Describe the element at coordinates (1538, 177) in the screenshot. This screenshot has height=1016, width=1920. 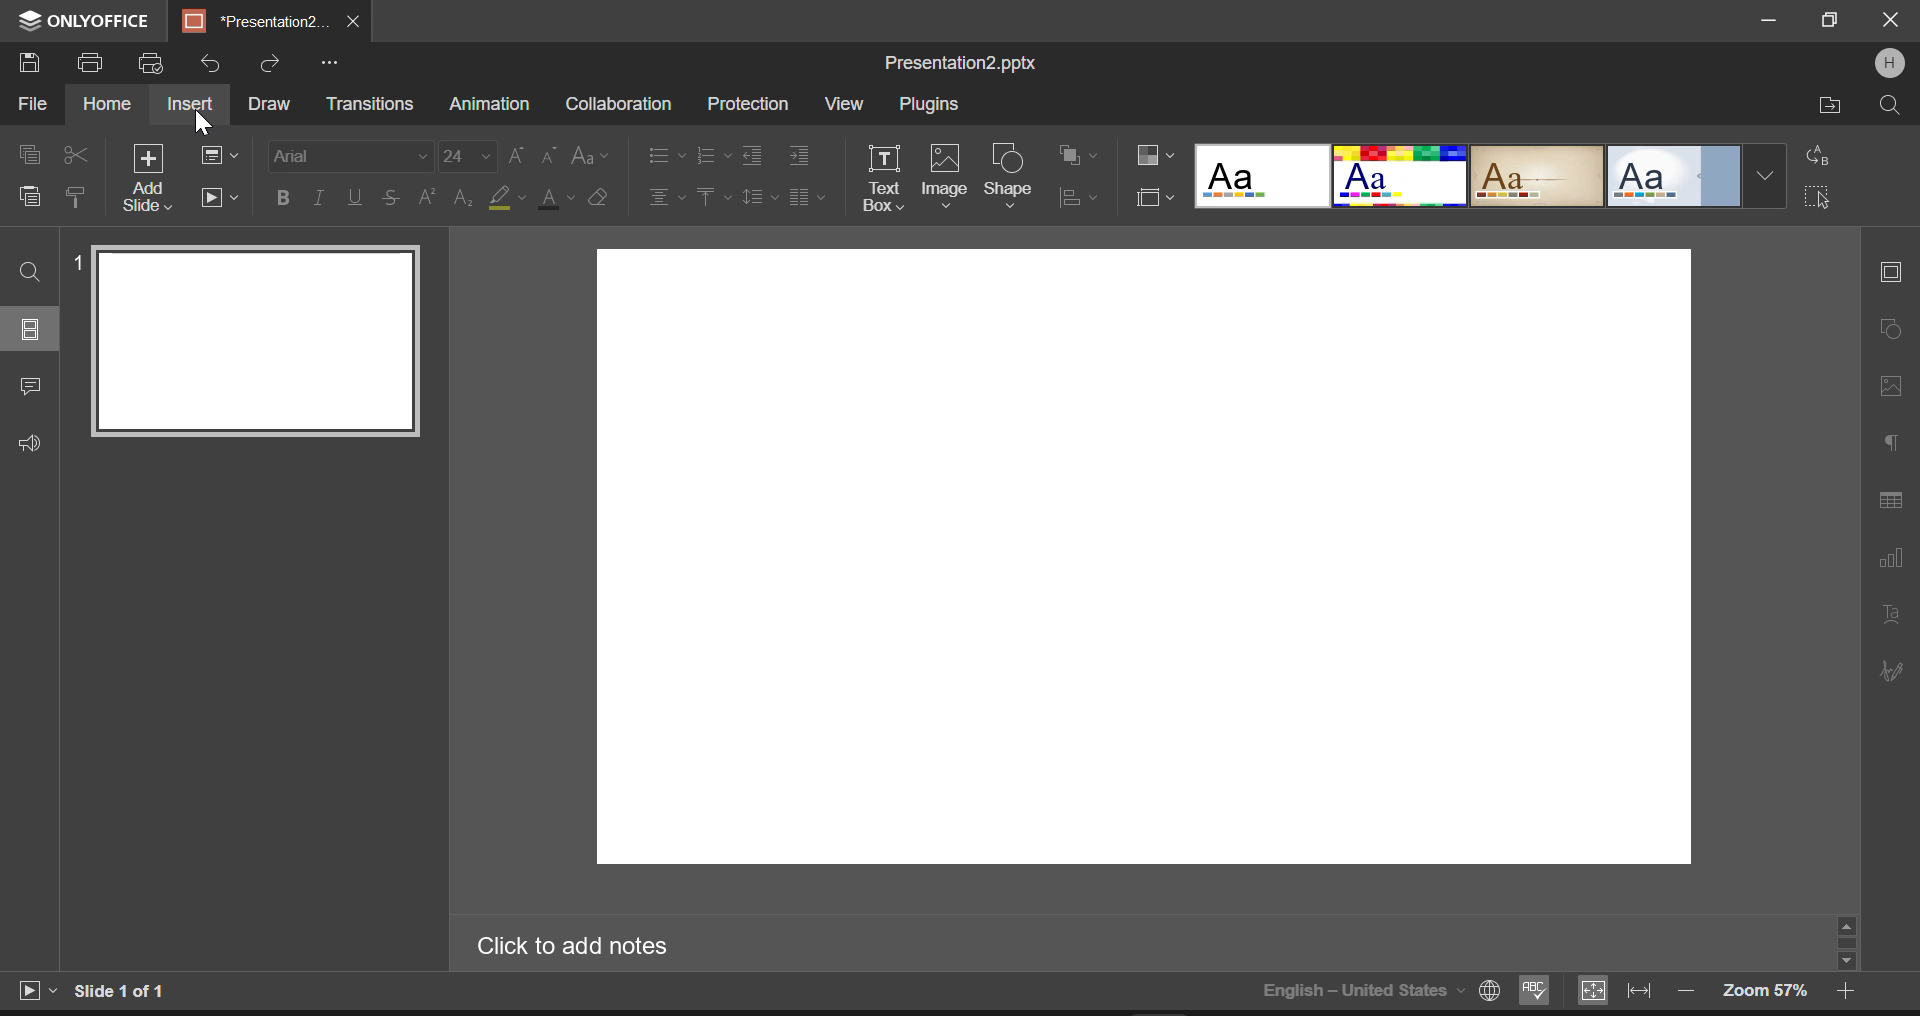
I see `Classic` at that location.